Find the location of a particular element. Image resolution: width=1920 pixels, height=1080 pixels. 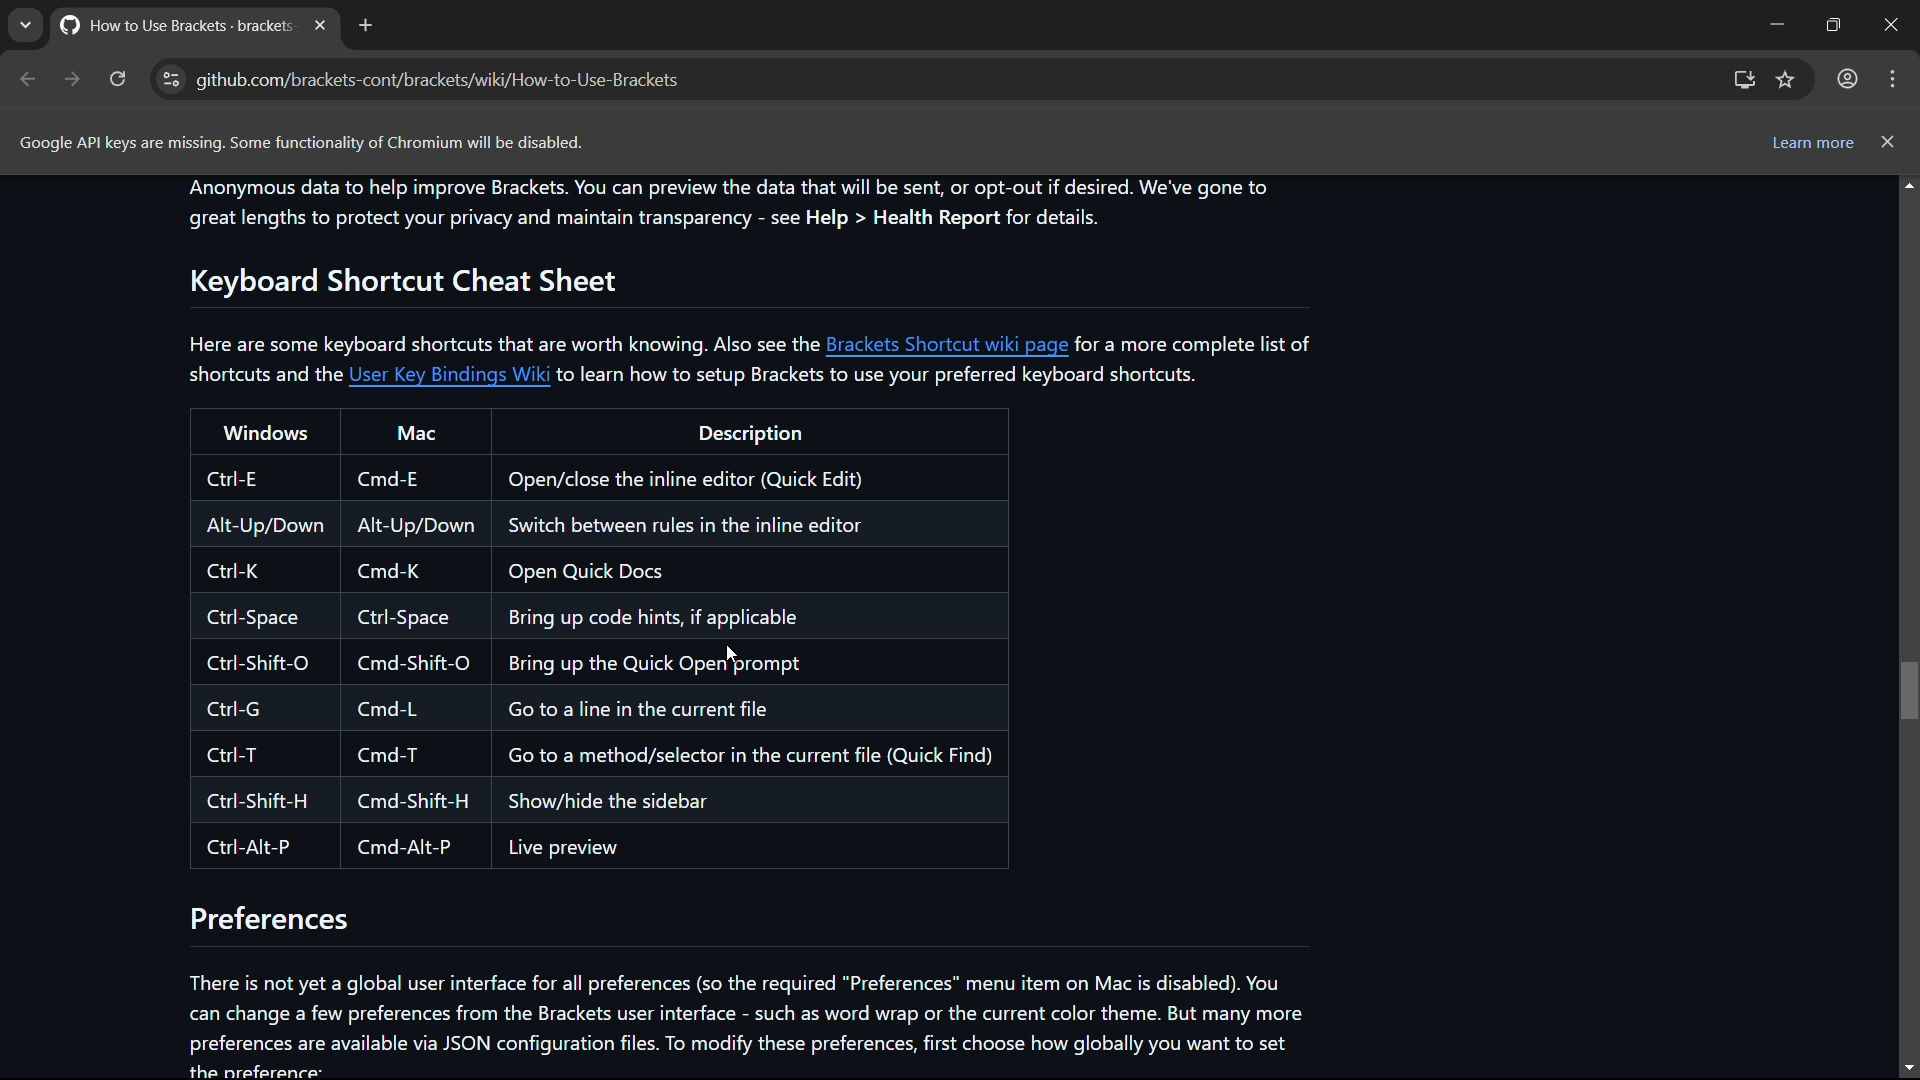

windows is located at coordinates (266, 432).